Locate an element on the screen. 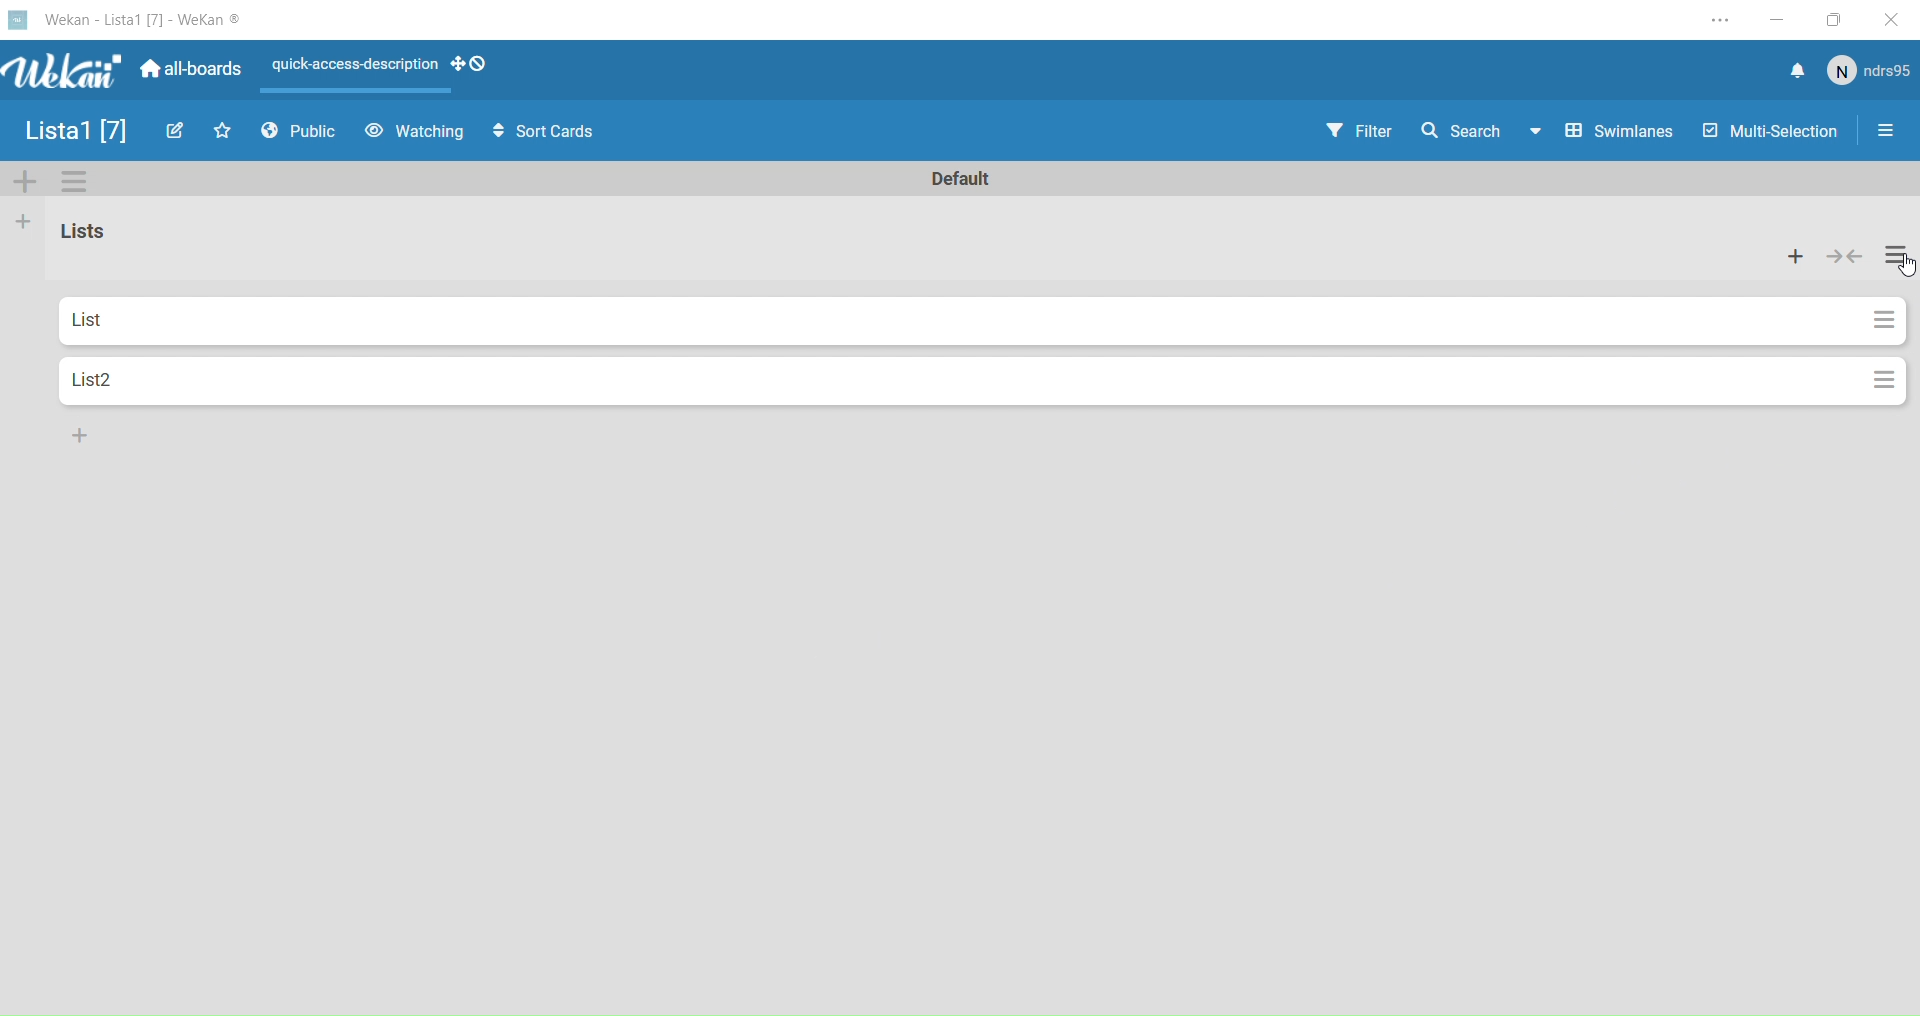  Wekan is located at coordinates (127, 19).